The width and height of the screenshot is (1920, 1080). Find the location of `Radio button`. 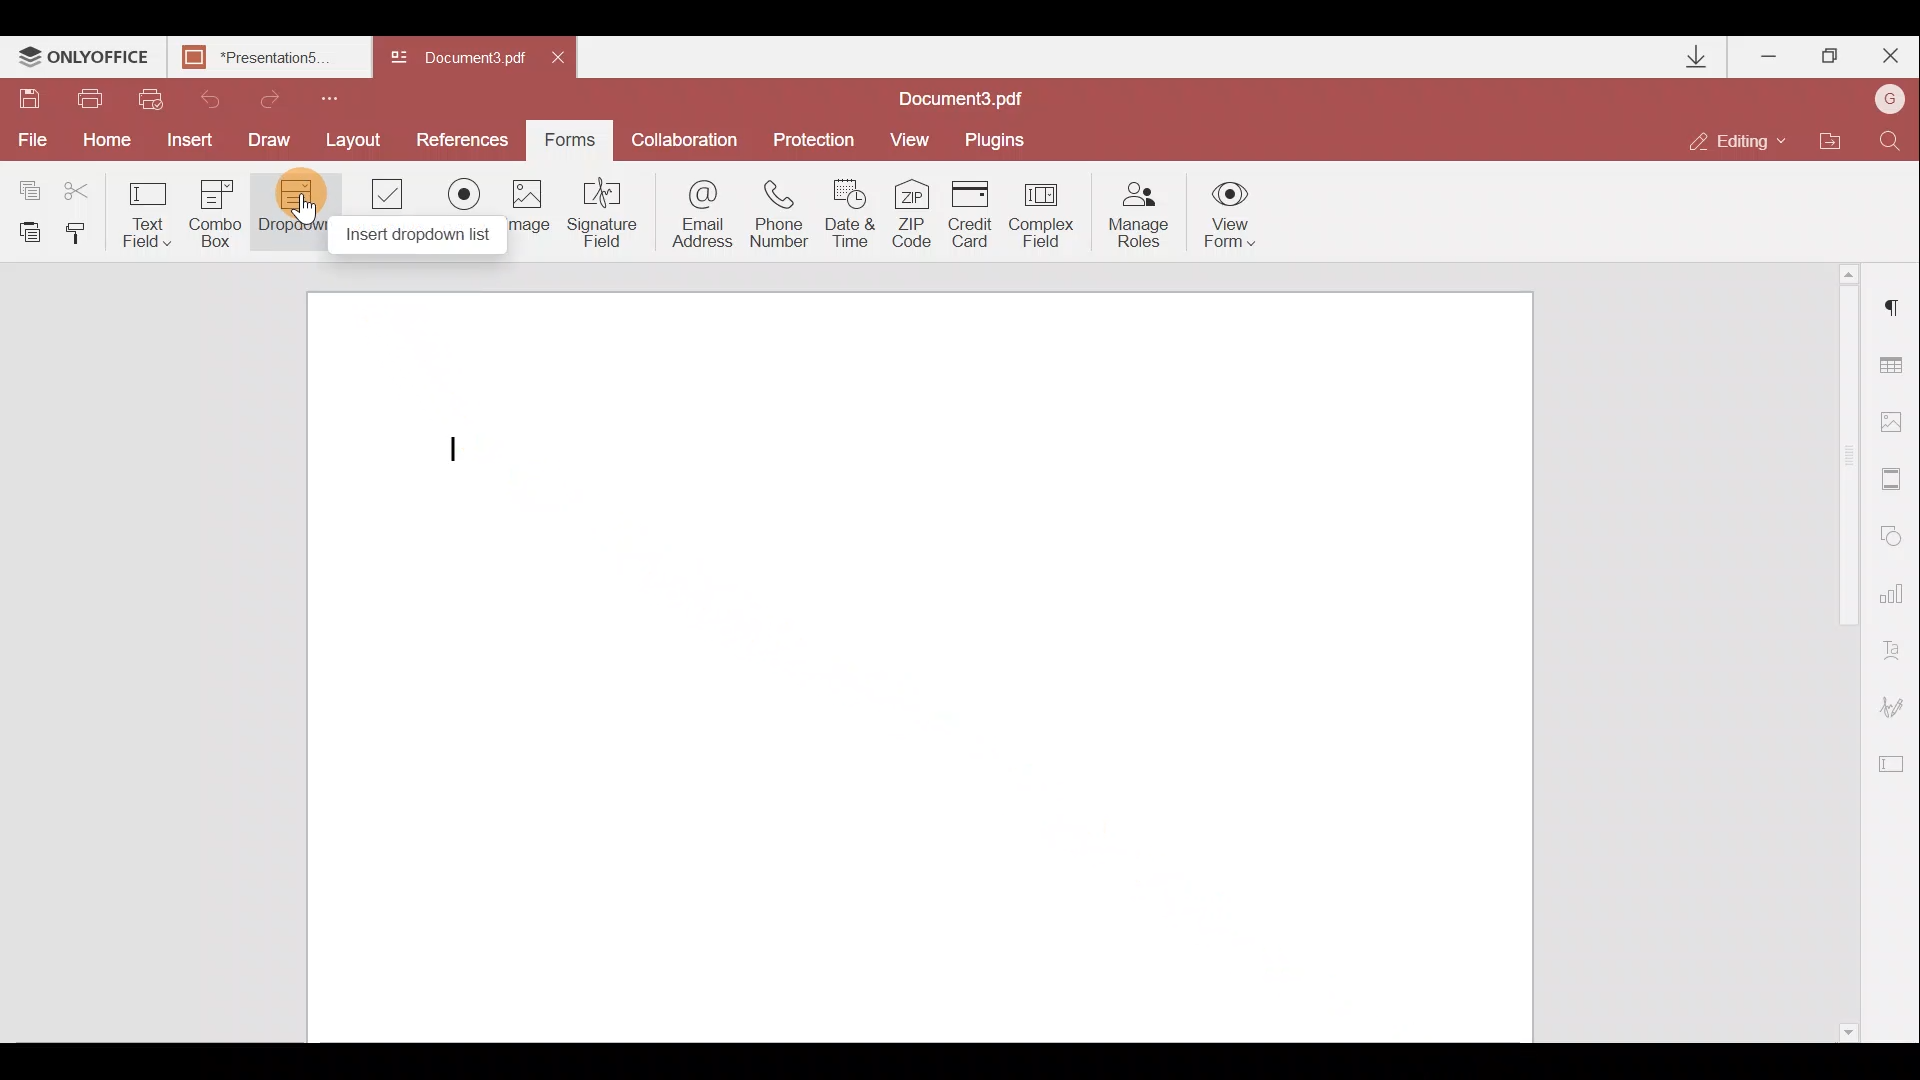

Radio button is located at coordinates (464, 212).